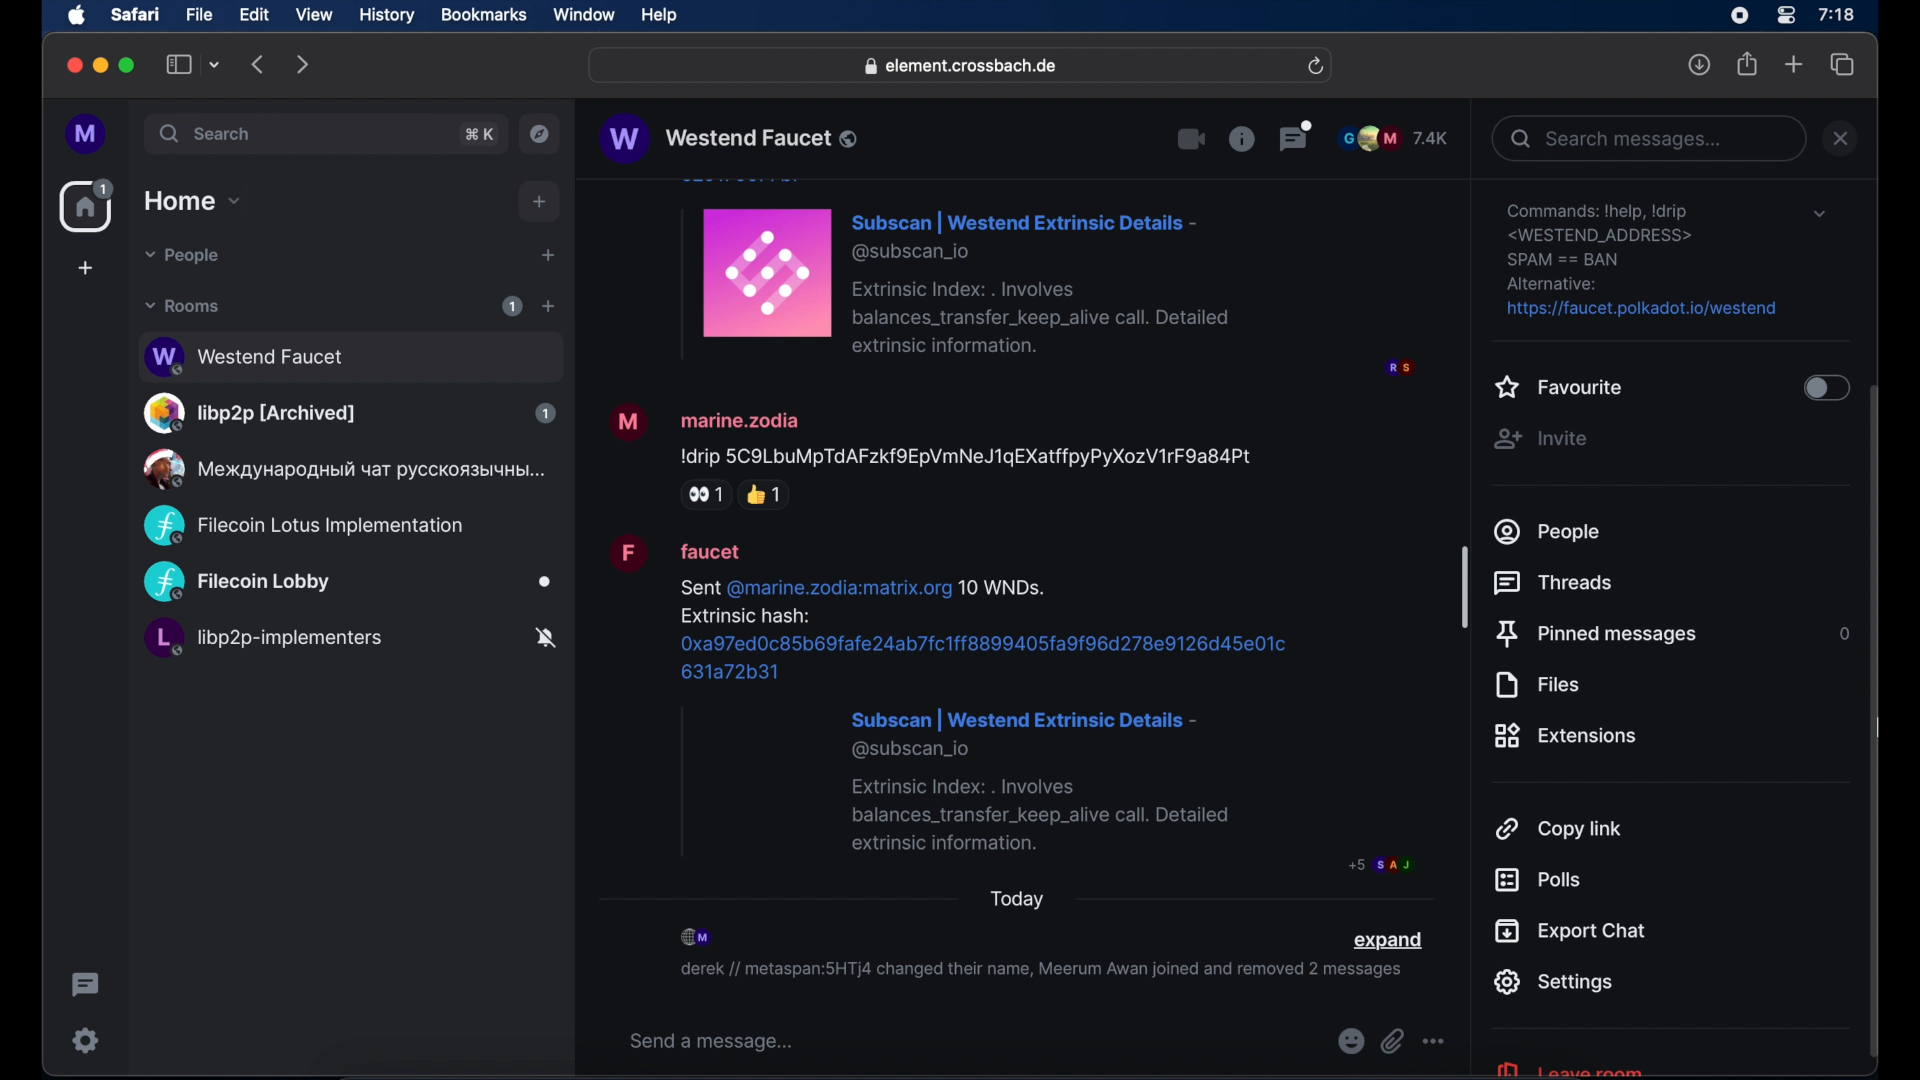 The image size is (1920, 1080). Describe the element at coordinates (185, 256) in the screenshot. I see `` at that location.